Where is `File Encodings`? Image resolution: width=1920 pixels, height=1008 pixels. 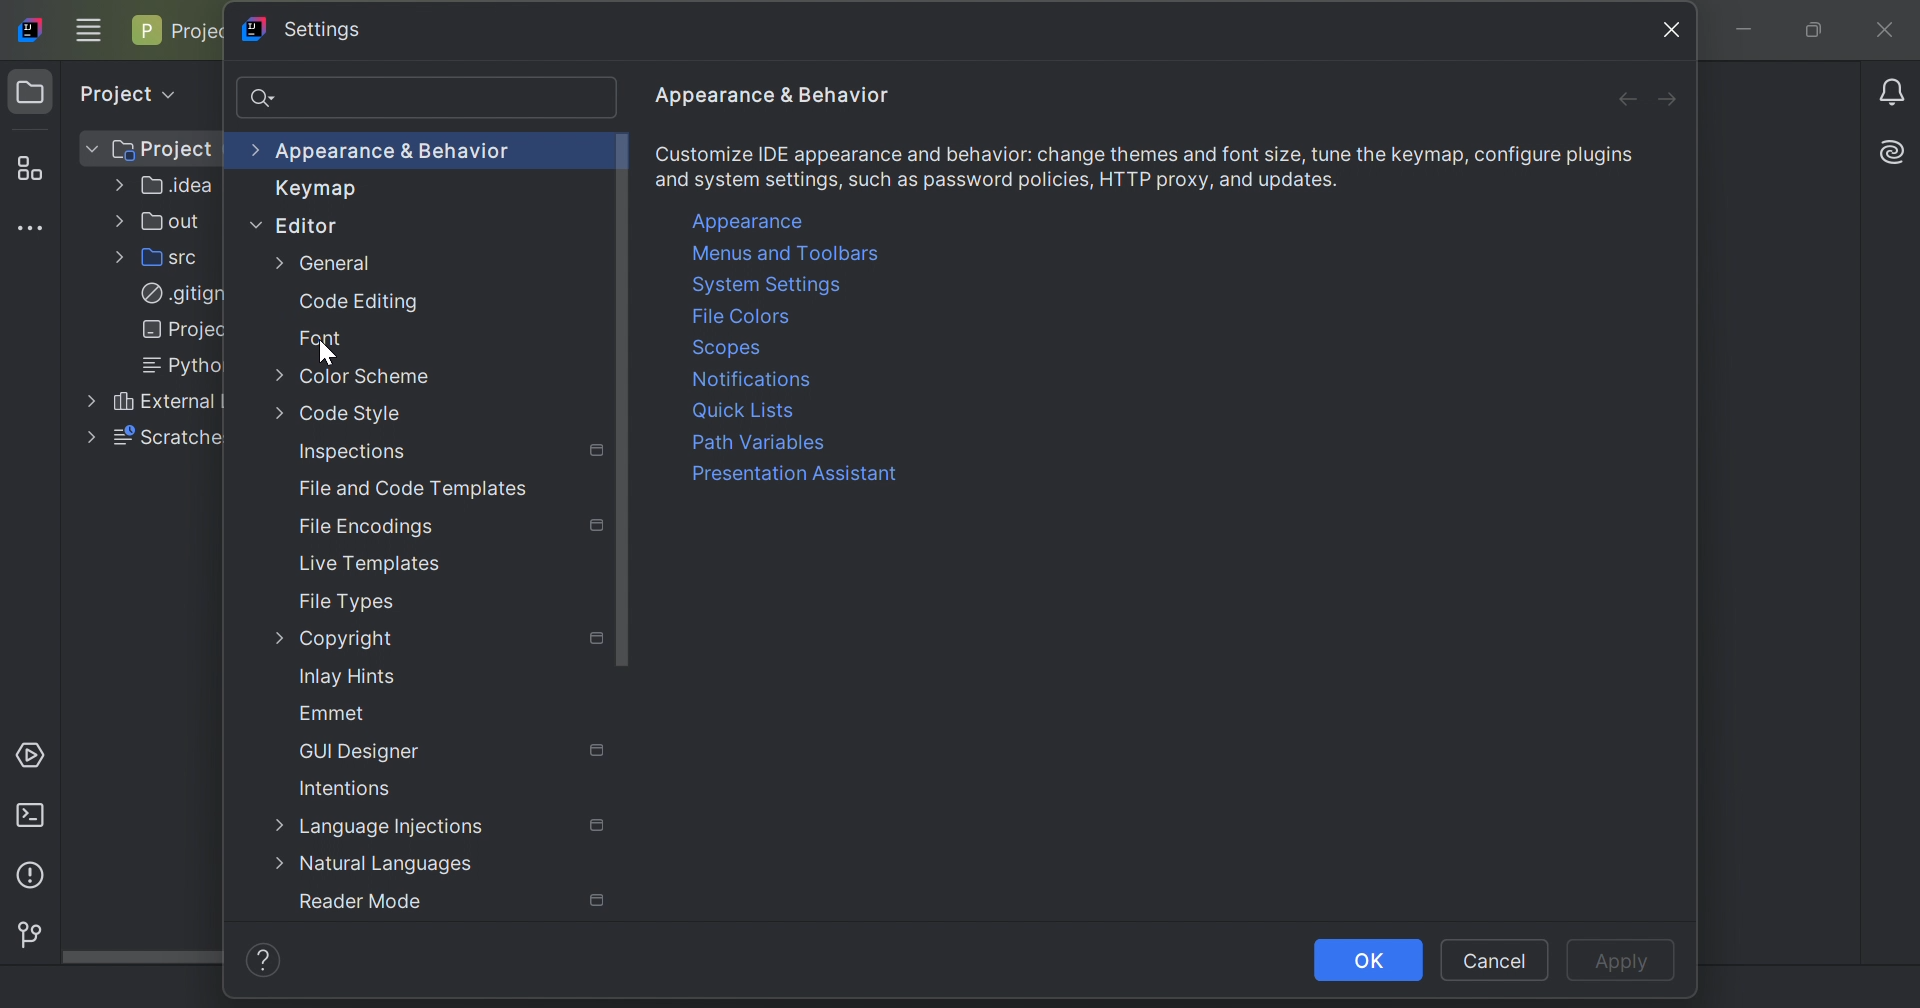 File Encodings is located at coordinates (367, 529).